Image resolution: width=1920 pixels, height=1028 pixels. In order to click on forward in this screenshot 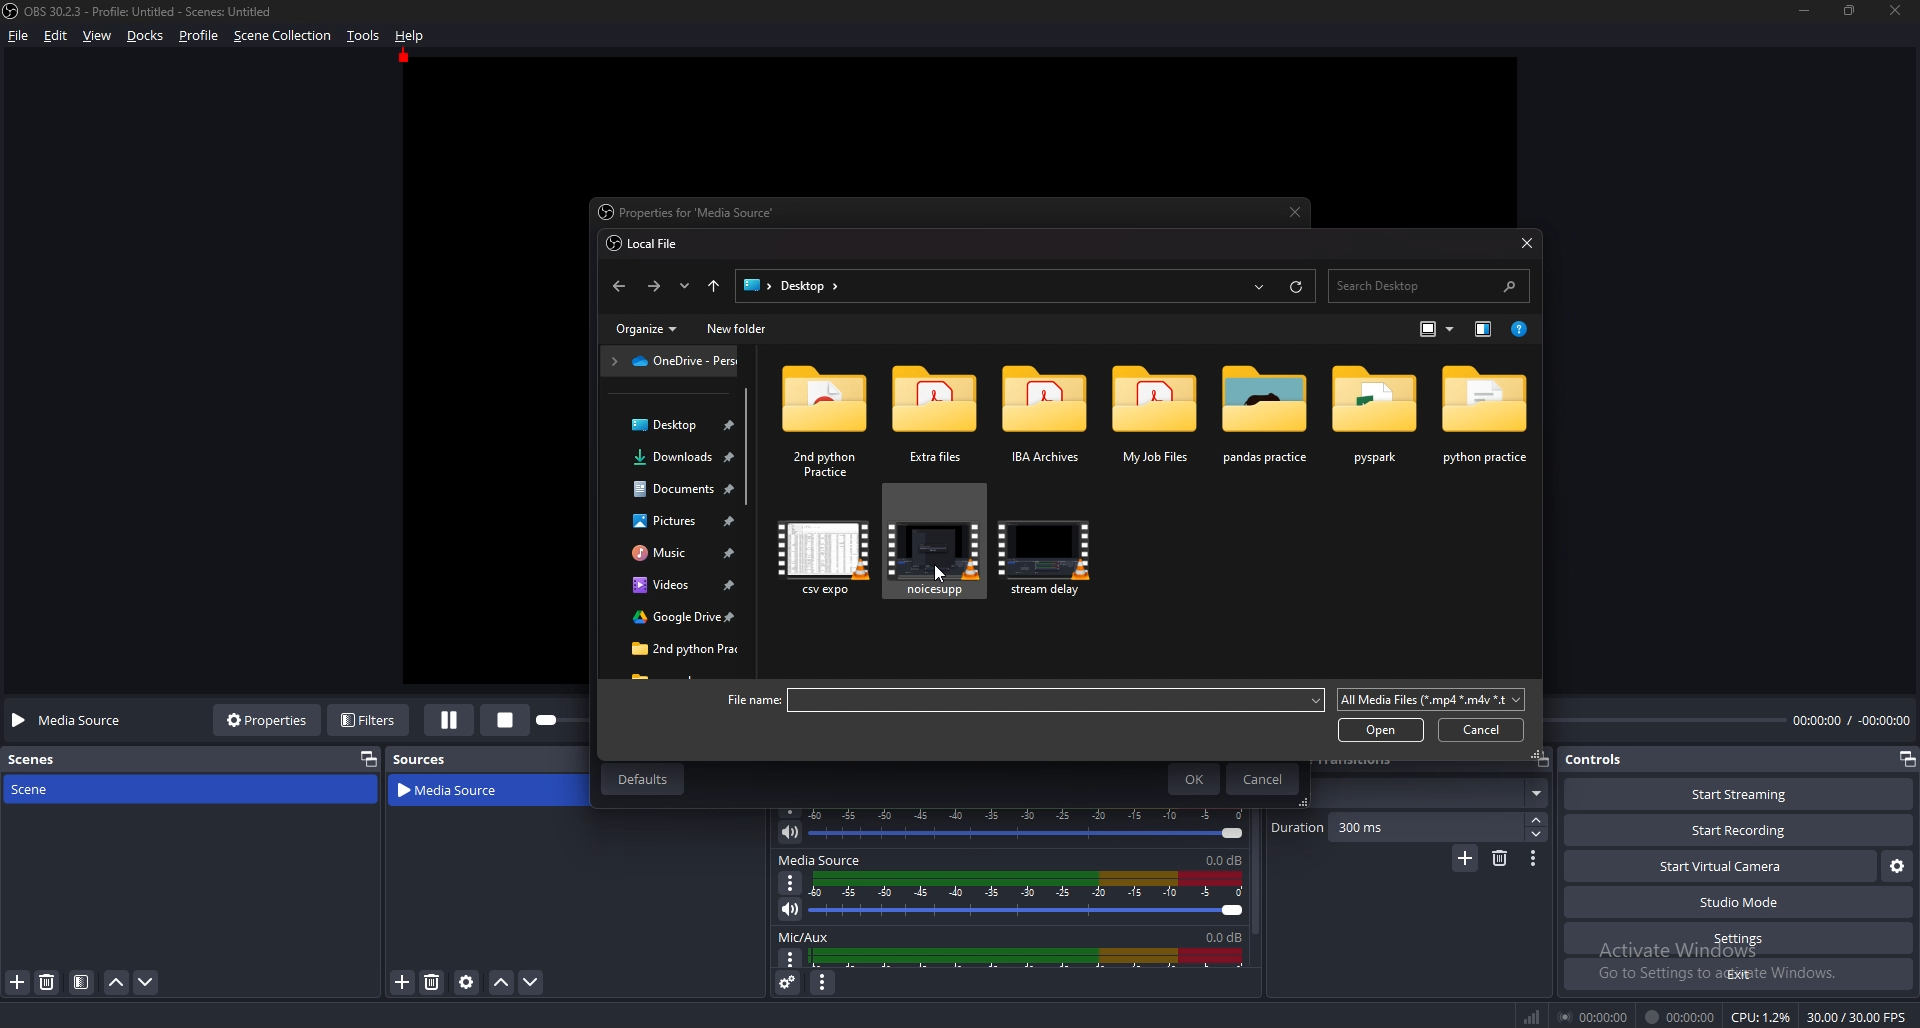, I will do `click(657, 286)`.